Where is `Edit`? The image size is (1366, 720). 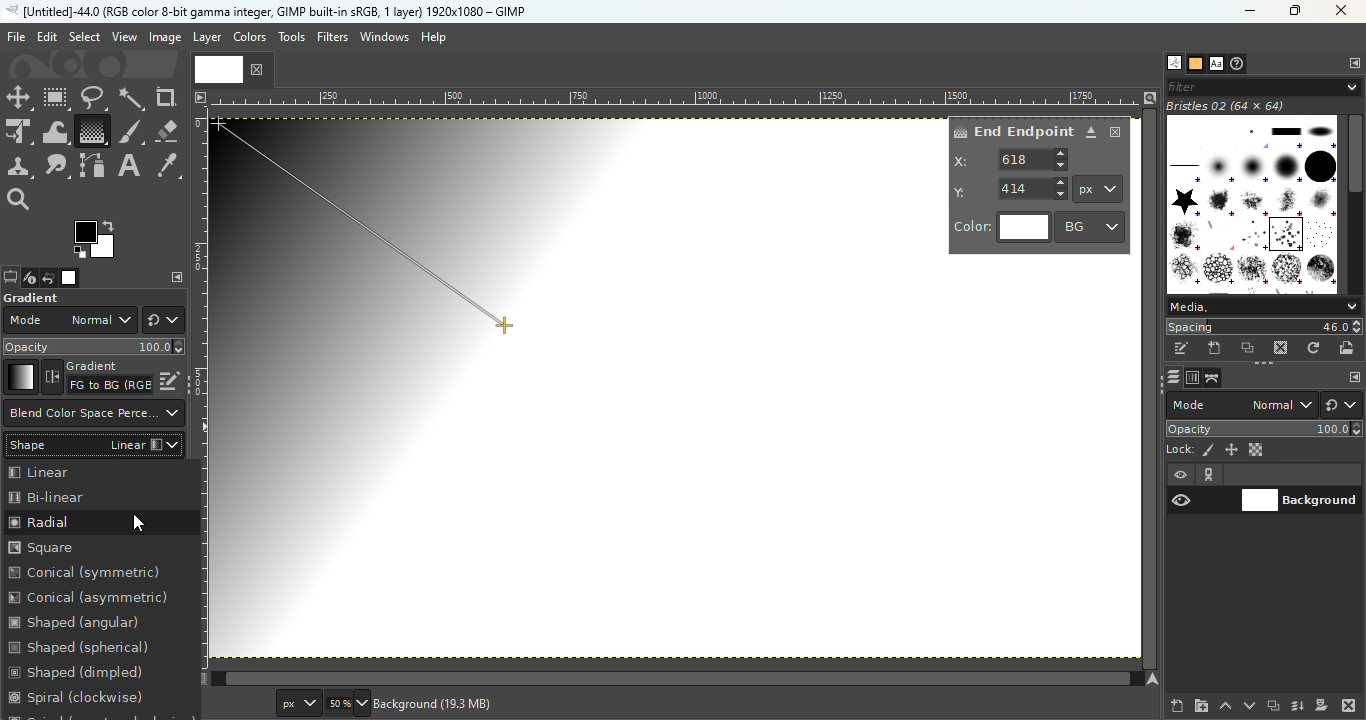 Edit is located at coordinates (47, 37).